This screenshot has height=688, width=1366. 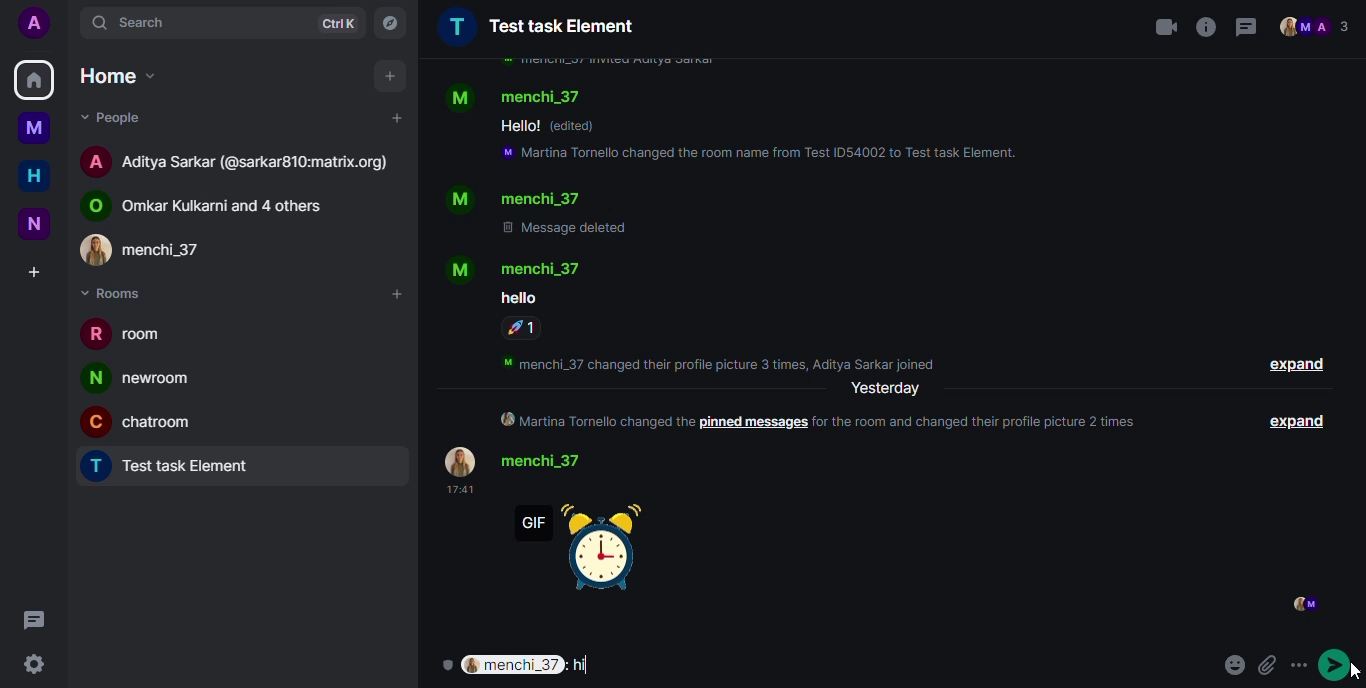 I want to click on attach, so click(x=1262, y=663).